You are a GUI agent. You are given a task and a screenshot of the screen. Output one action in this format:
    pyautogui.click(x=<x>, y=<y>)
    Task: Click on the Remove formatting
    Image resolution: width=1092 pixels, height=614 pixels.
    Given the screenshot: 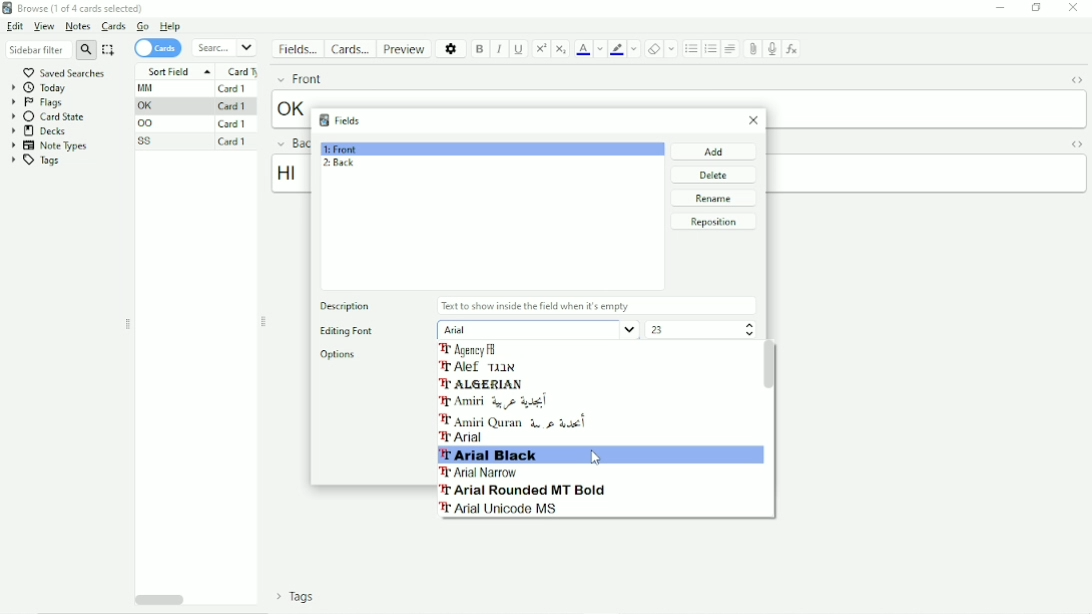 What is the action you would take?
    pyautogui.click(x=654, y=48)
    